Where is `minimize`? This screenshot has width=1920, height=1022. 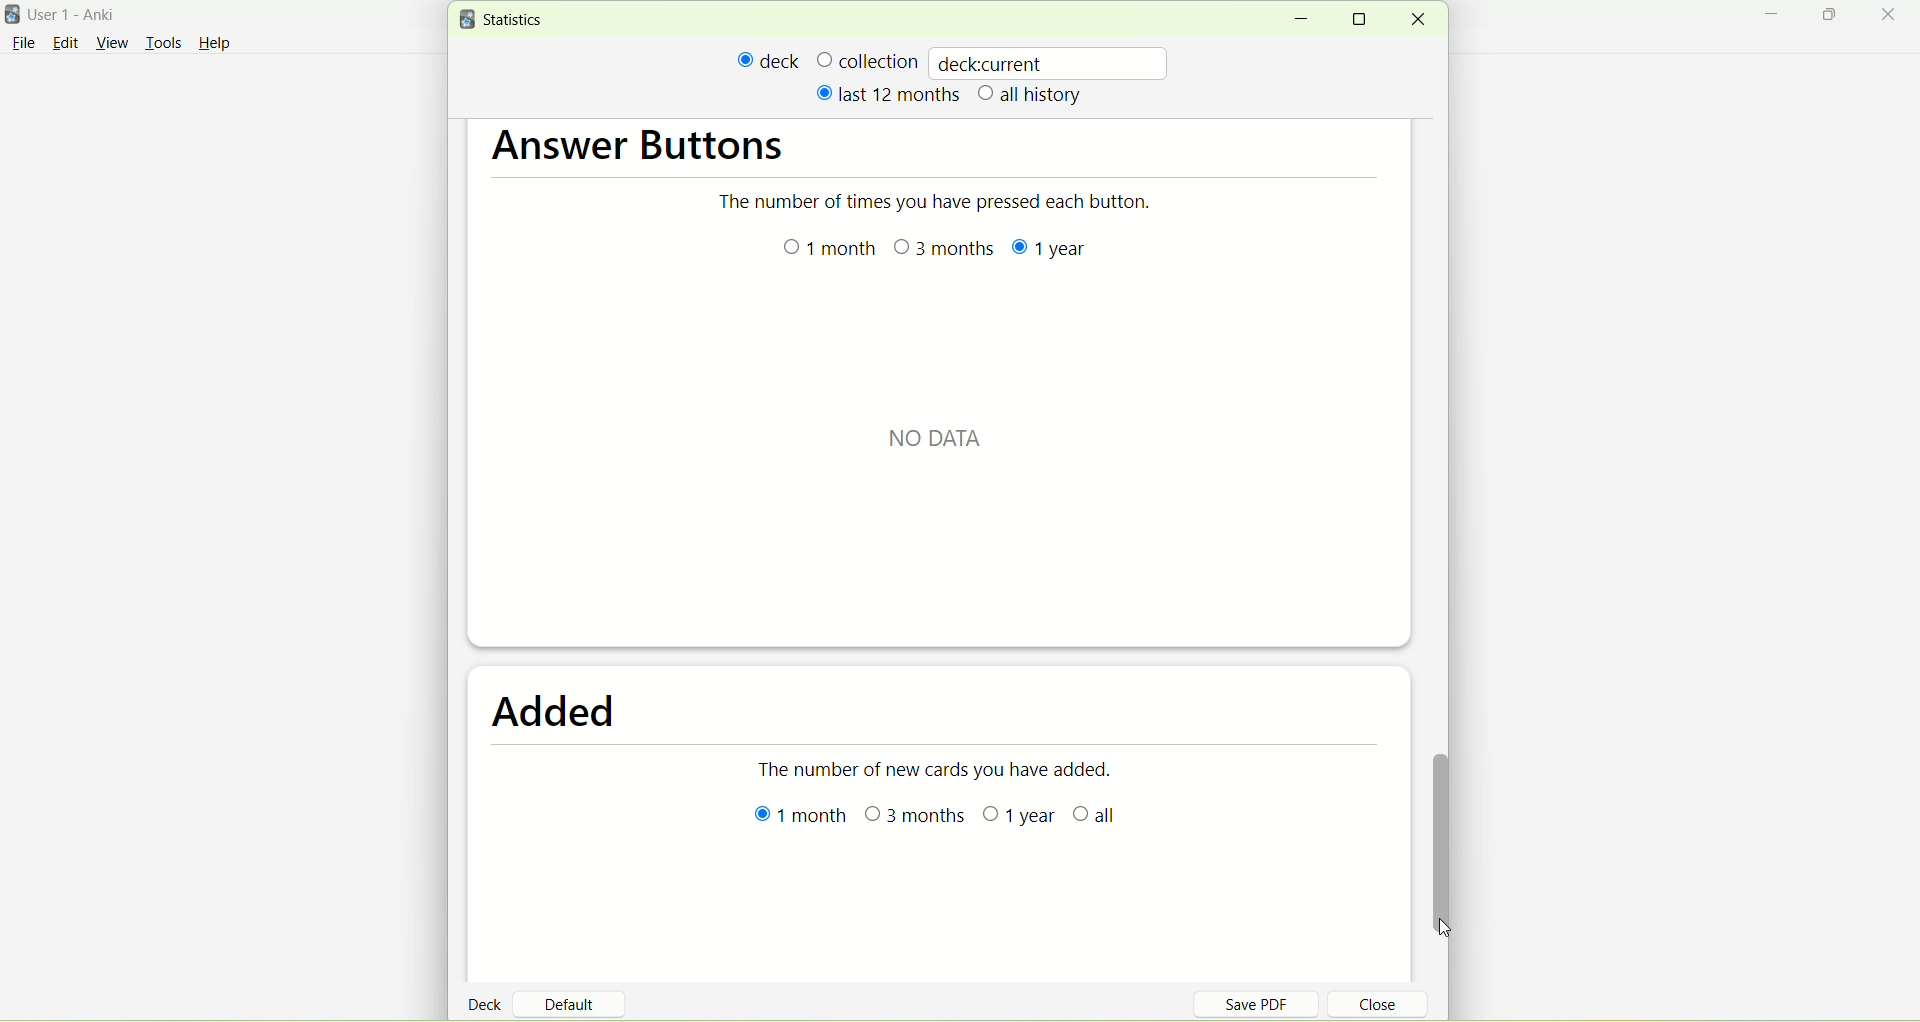
minimize is located at coordinates (1300, 20).